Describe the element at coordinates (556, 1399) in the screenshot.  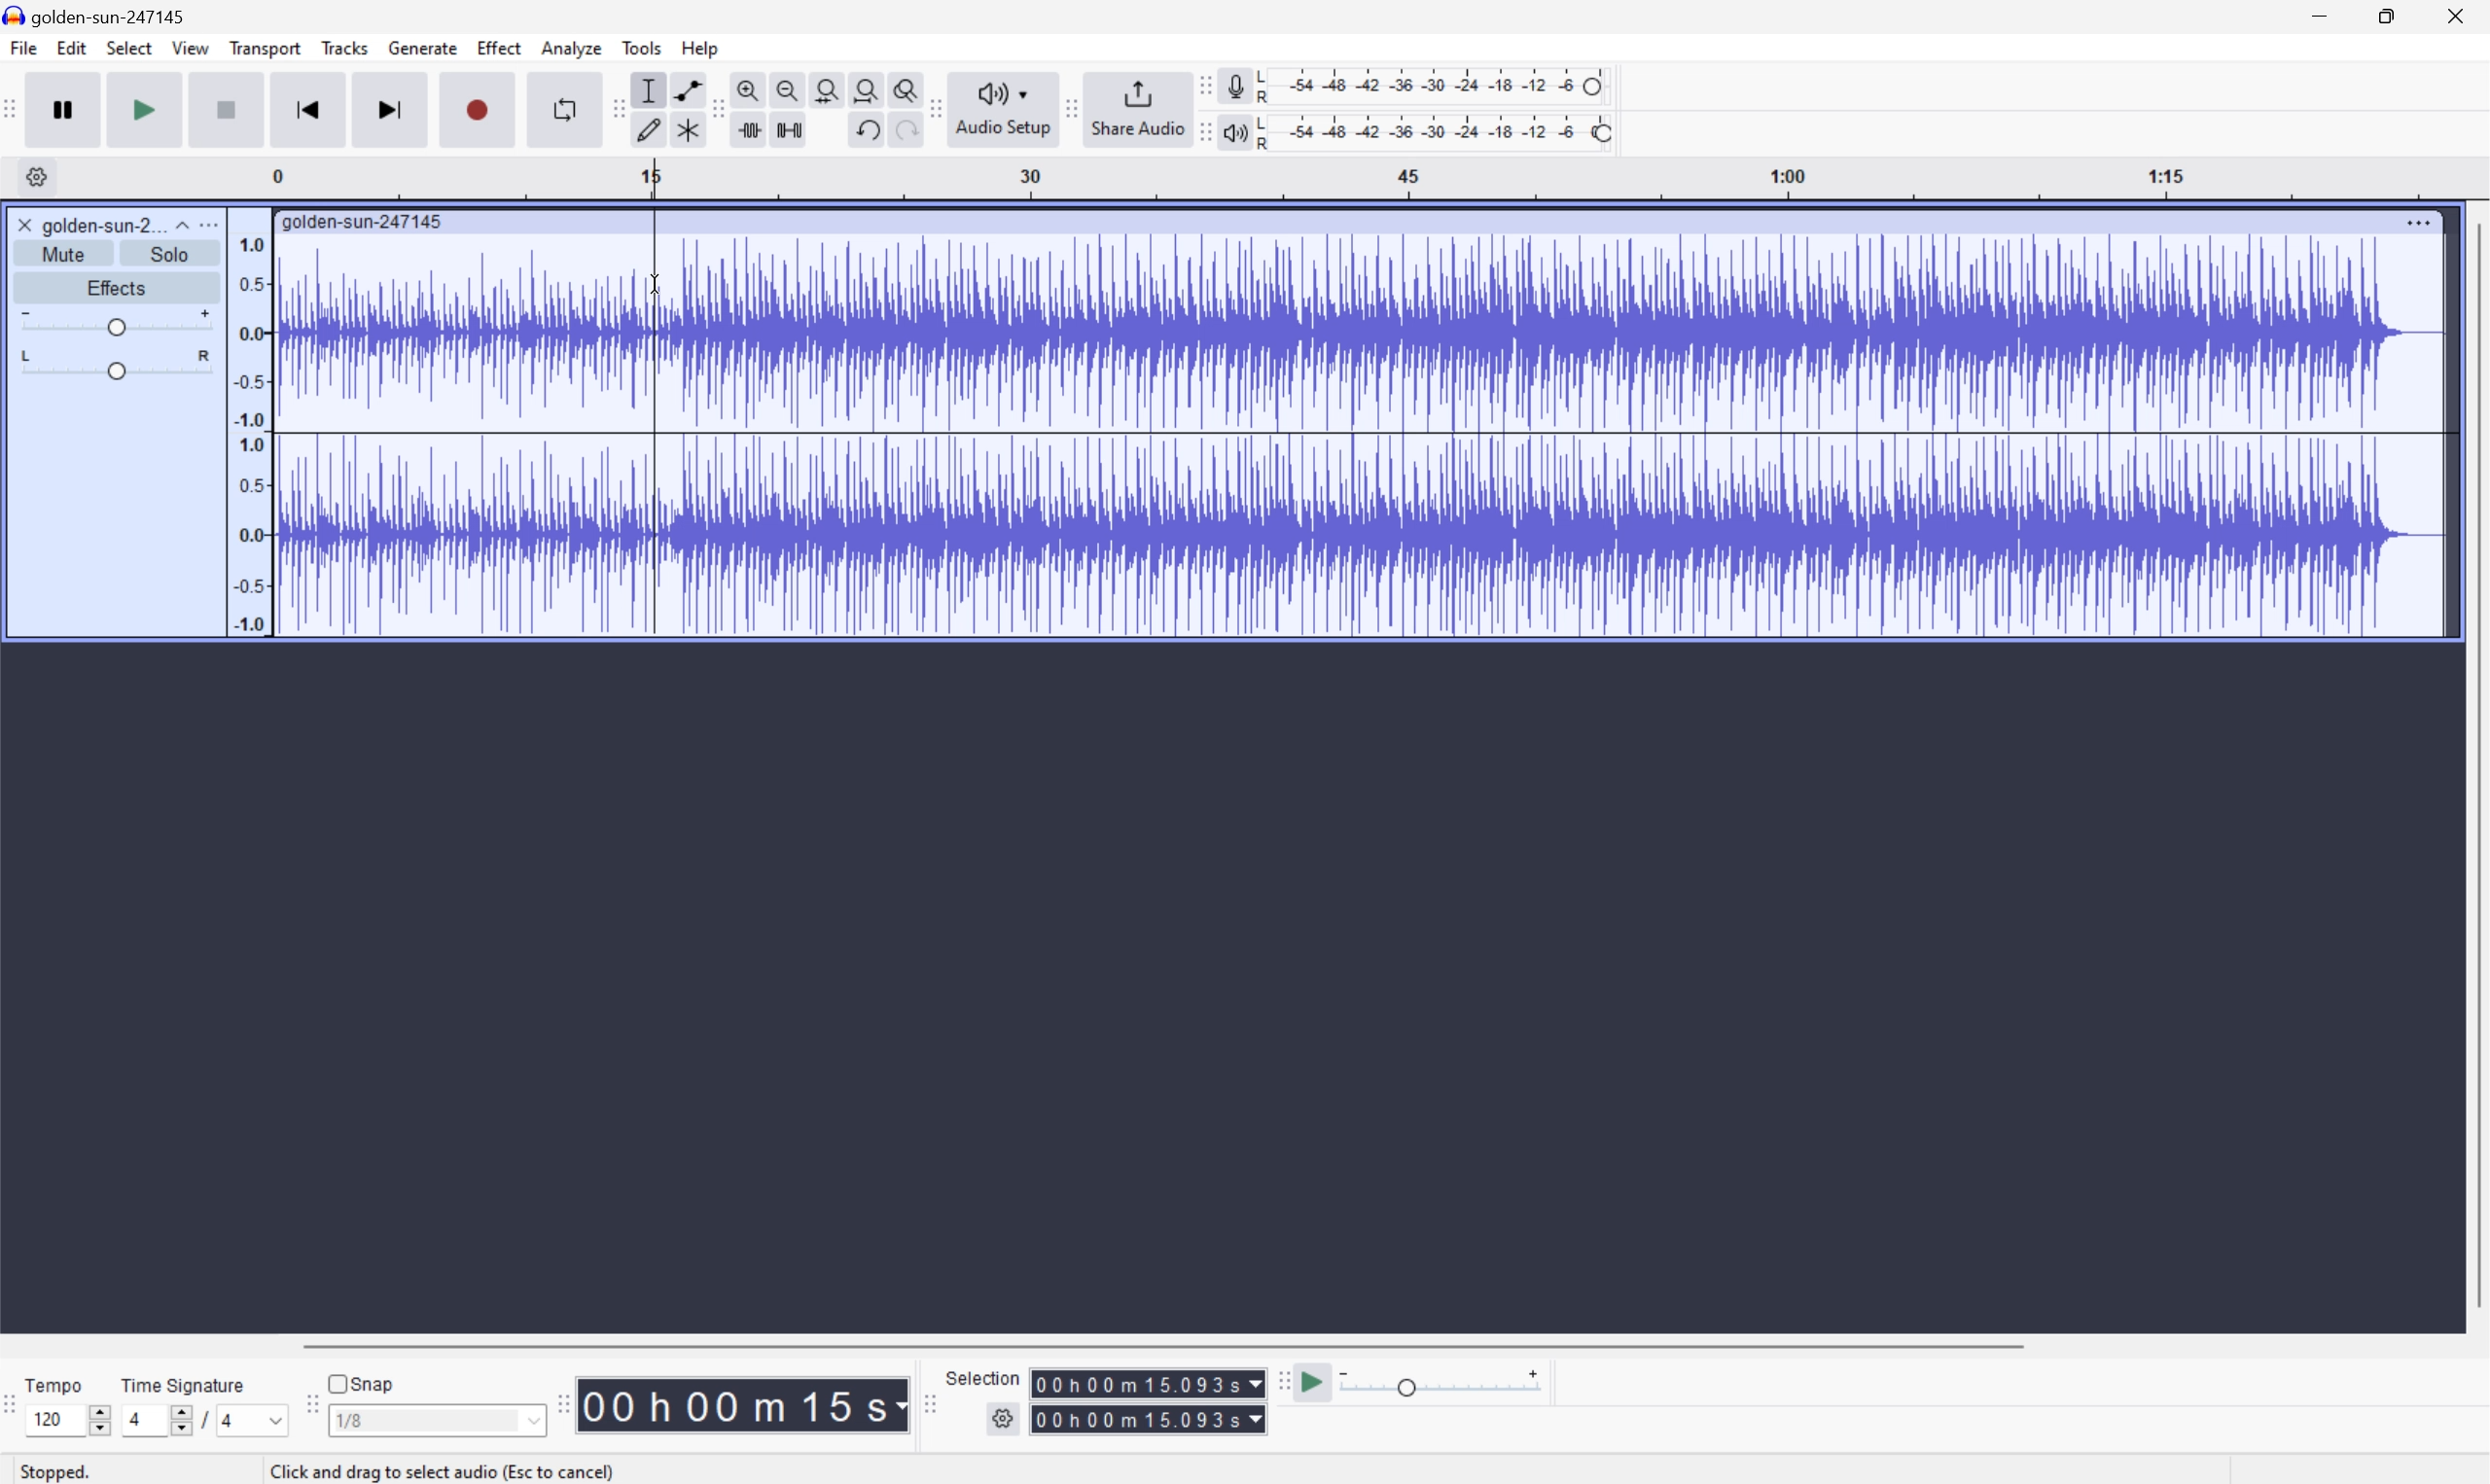
I see `Audacity Time toolbar` at that location.